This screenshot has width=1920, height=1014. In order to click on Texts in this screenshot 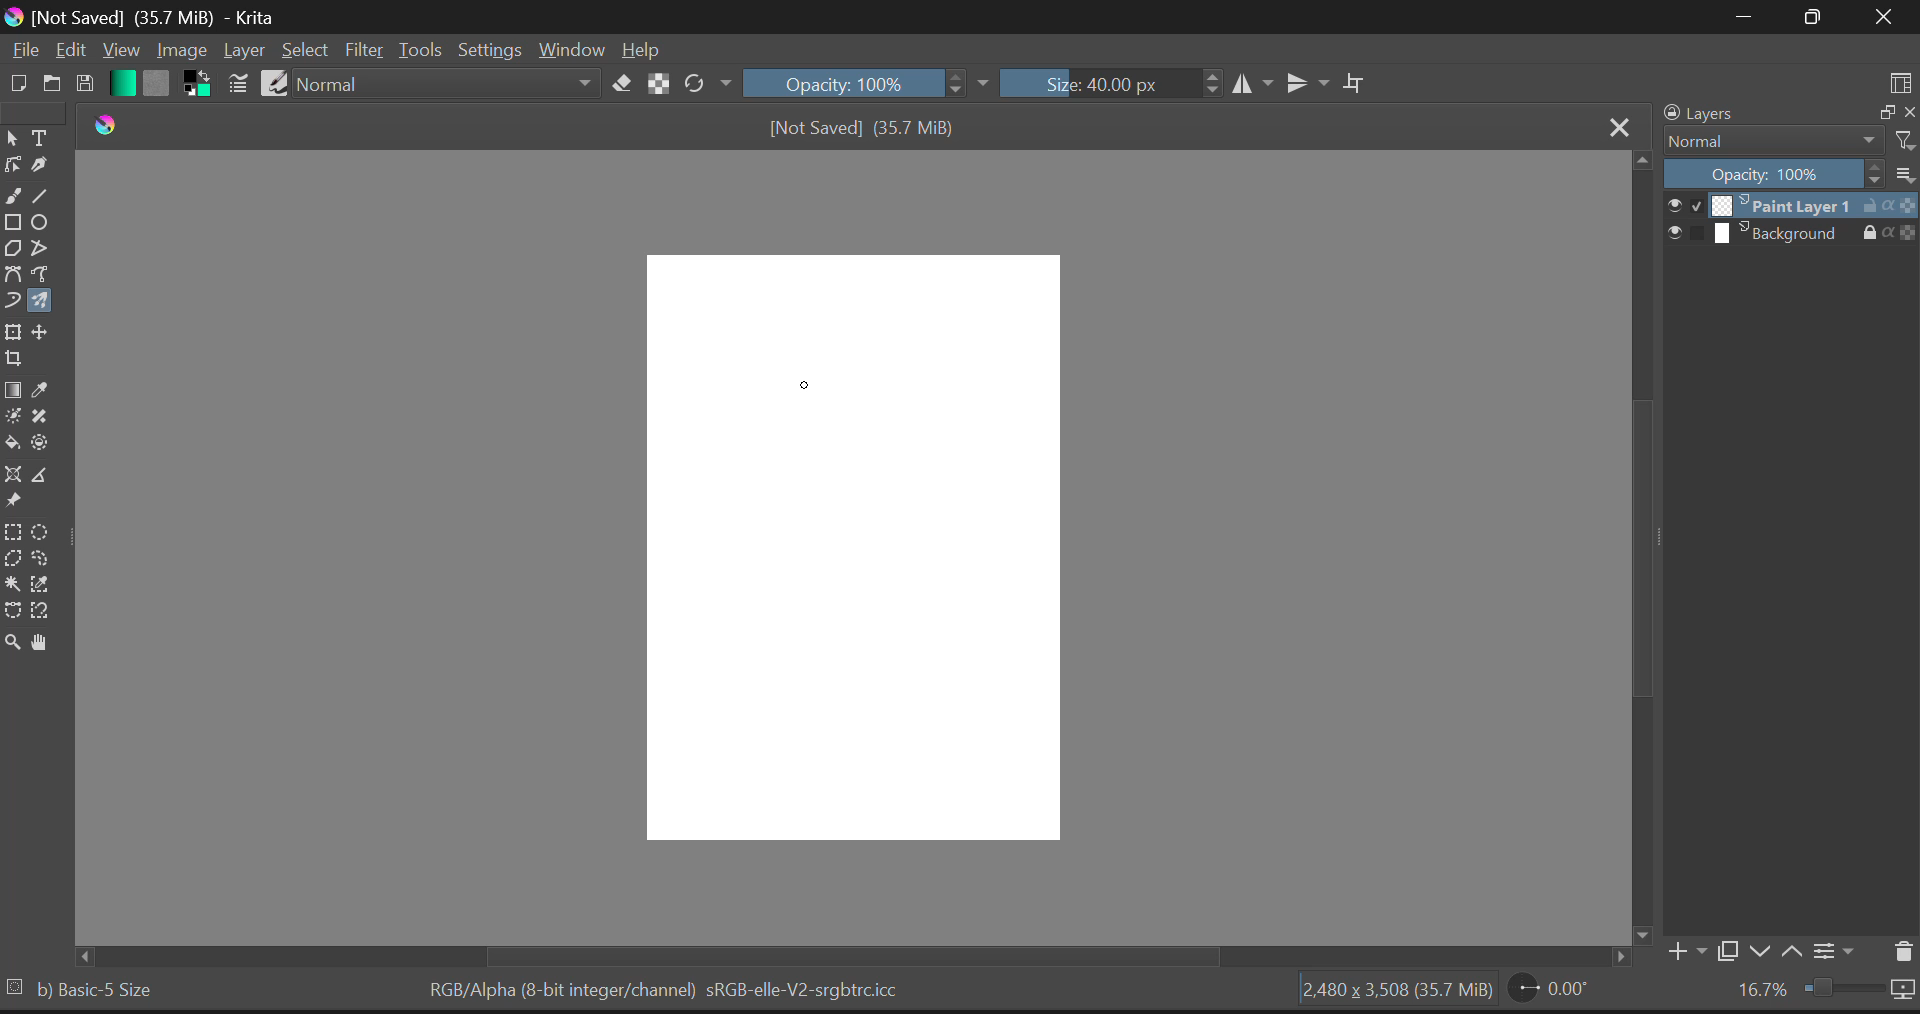, I will do `click(41, 136)`.